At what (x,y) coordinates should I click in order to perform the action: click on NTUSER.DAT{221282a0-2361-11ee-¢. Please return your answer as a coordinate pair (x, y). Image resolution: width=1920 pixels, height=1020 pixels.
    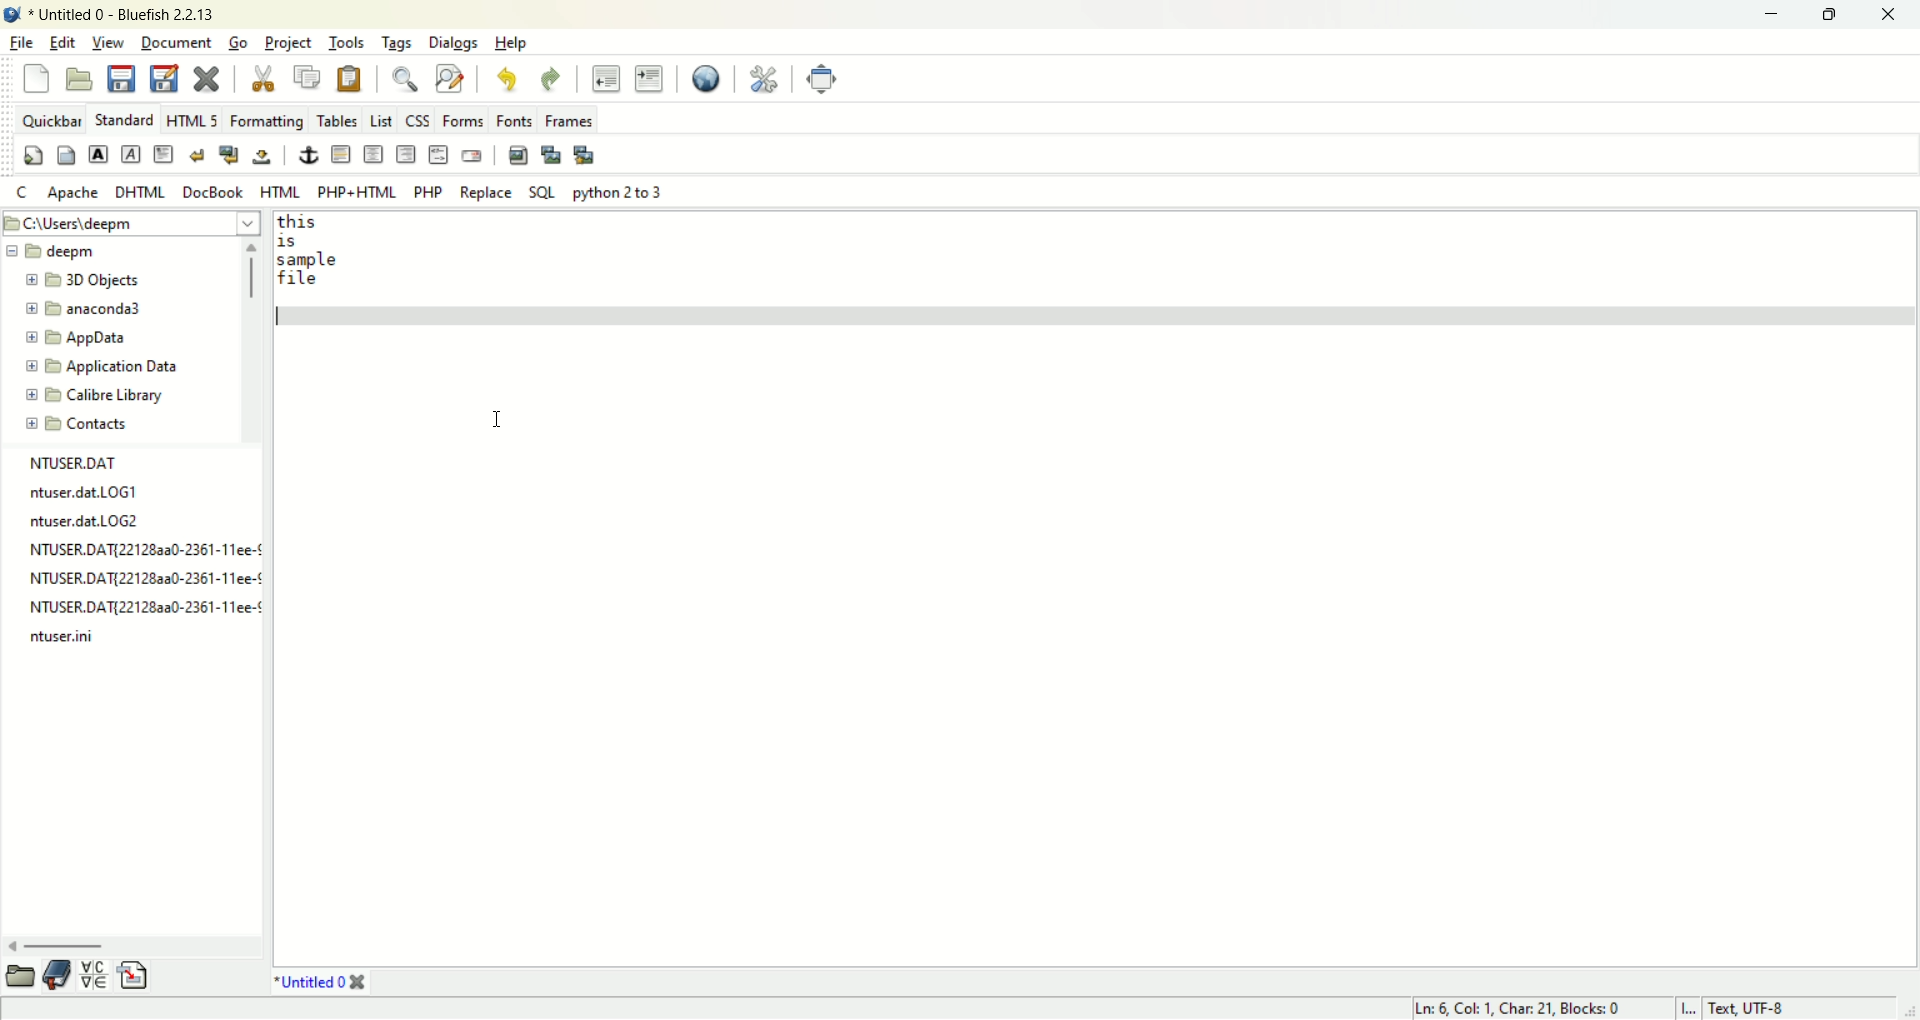
    Looking at the image, I should click on (144, 577).